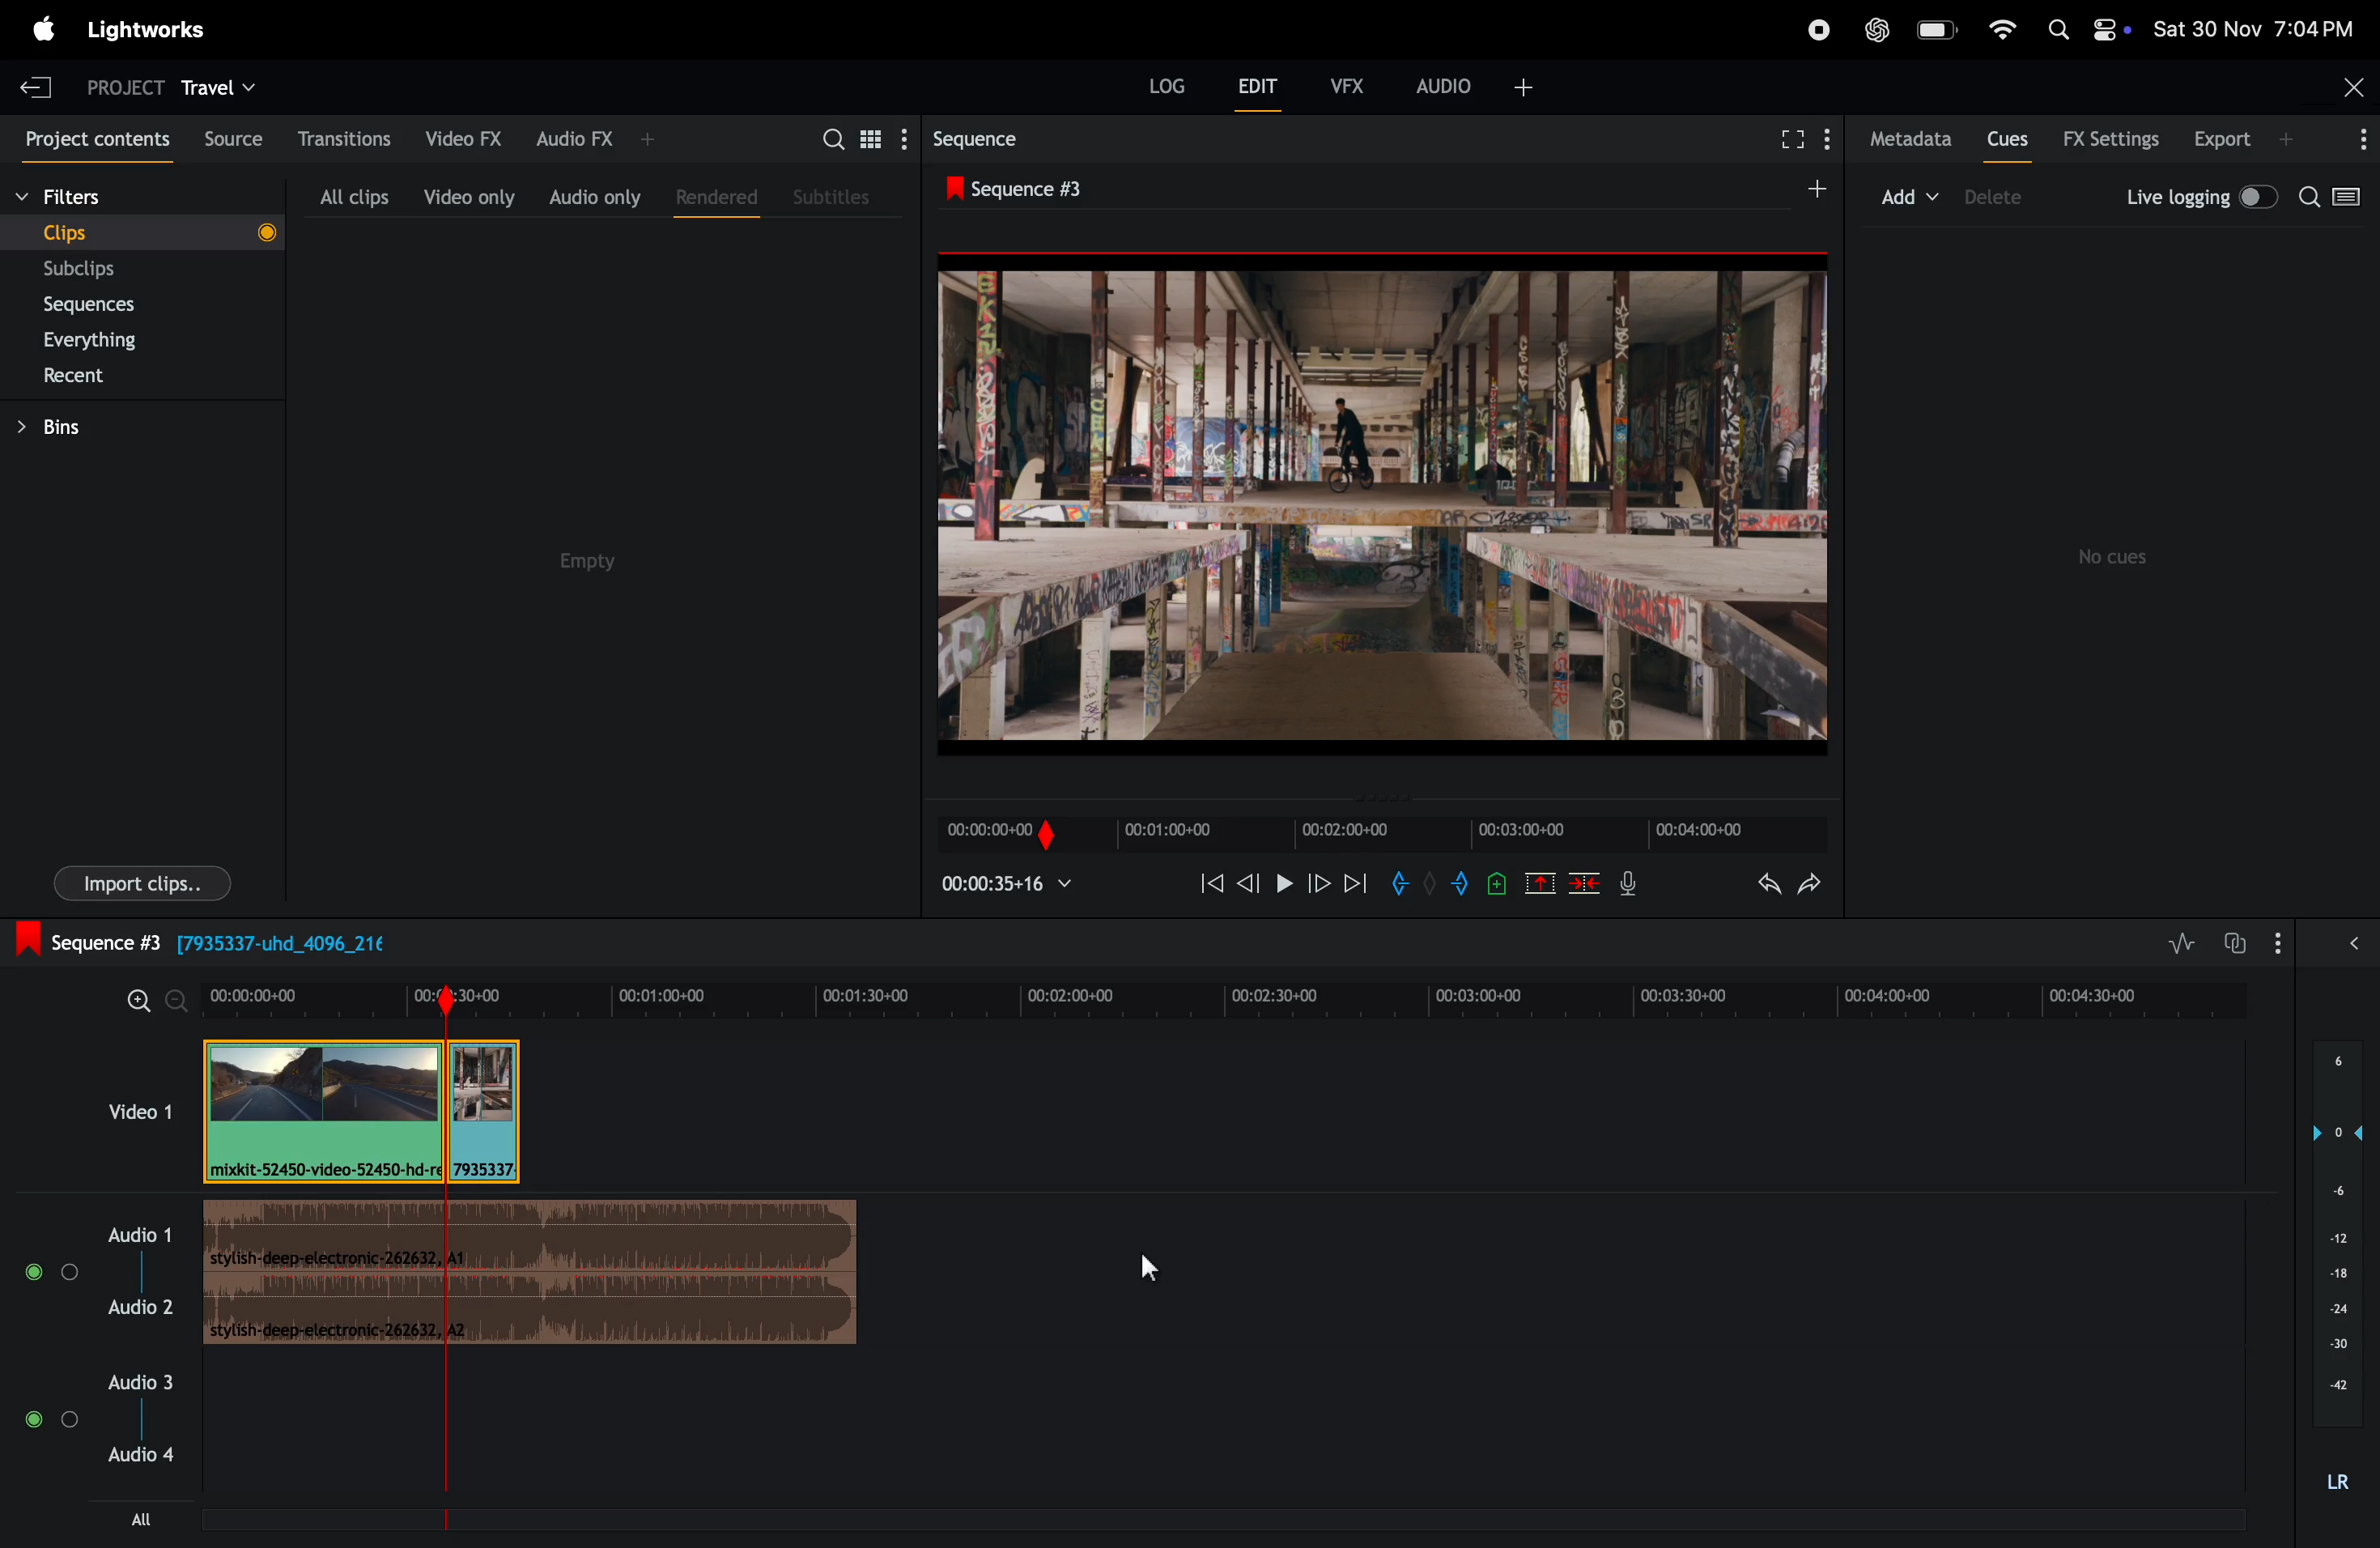 Image resolution: width=2380 pixels, height=1548 pixels. Describe the element at coordinates (462, 139) in the screenshot. I see `video fx` at that location.